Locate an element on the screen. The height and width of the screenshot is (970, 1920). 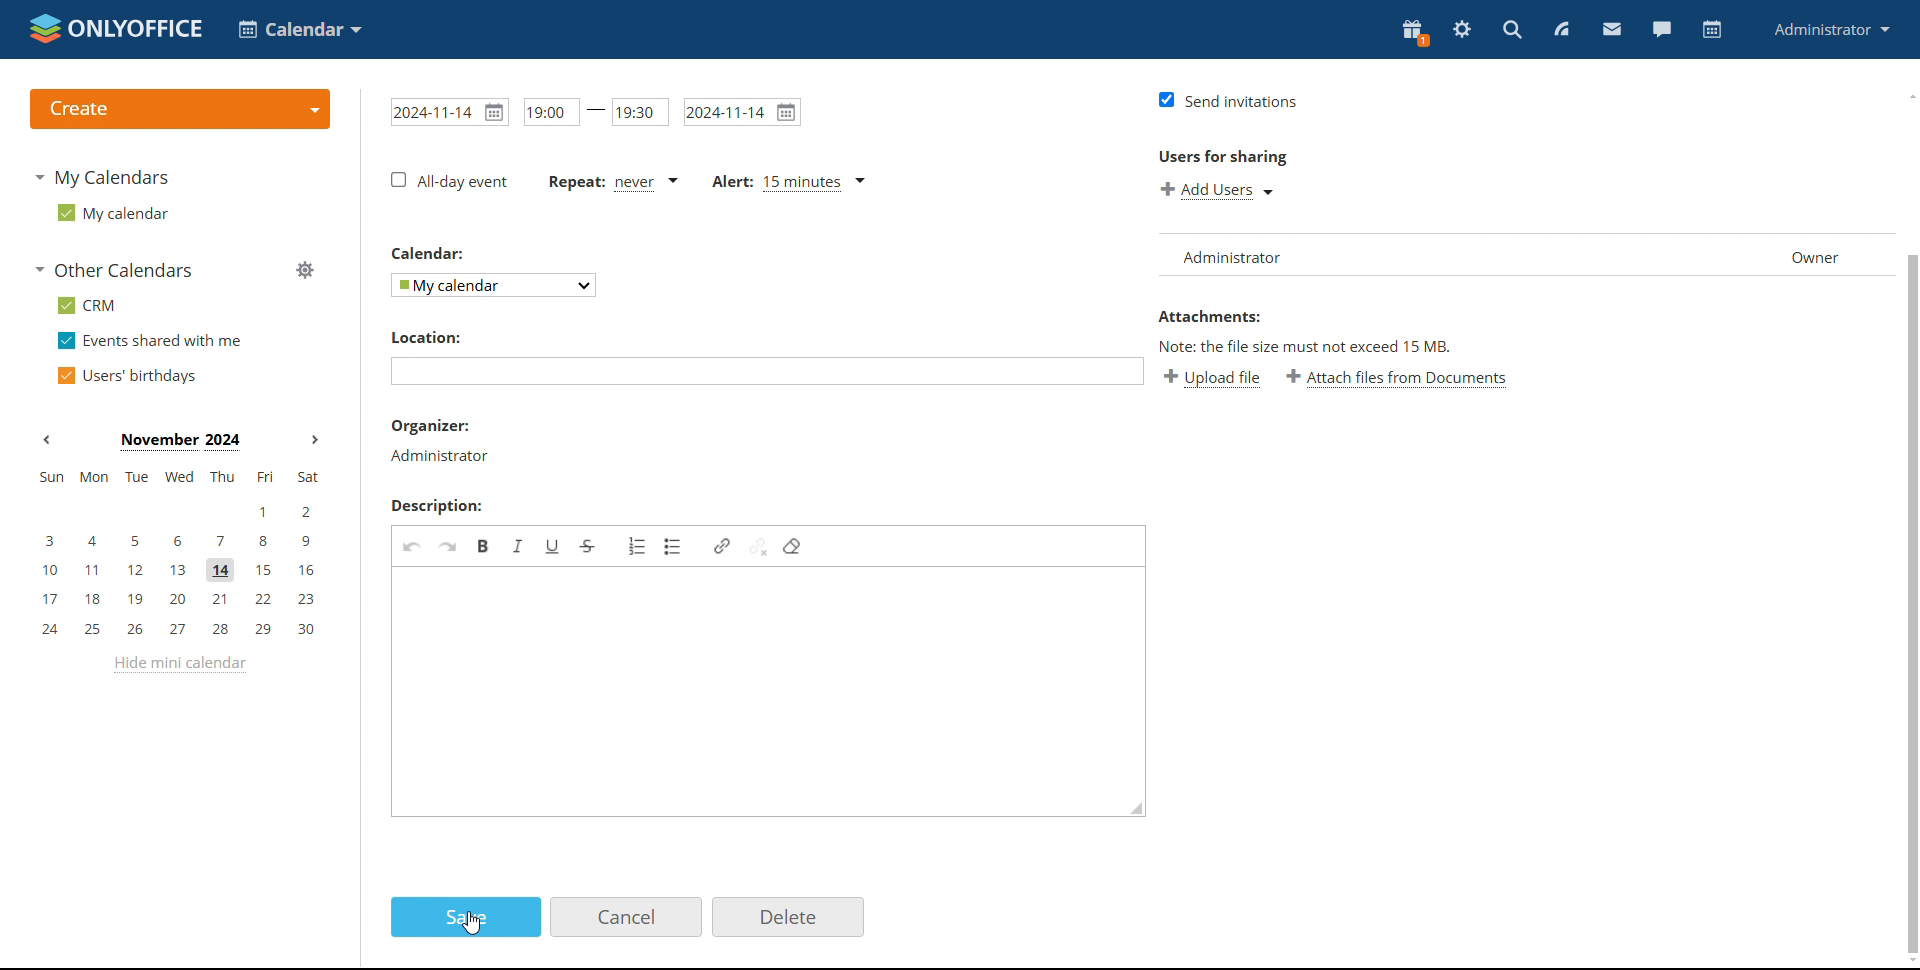
edit description is located at coordinates (780, 696).